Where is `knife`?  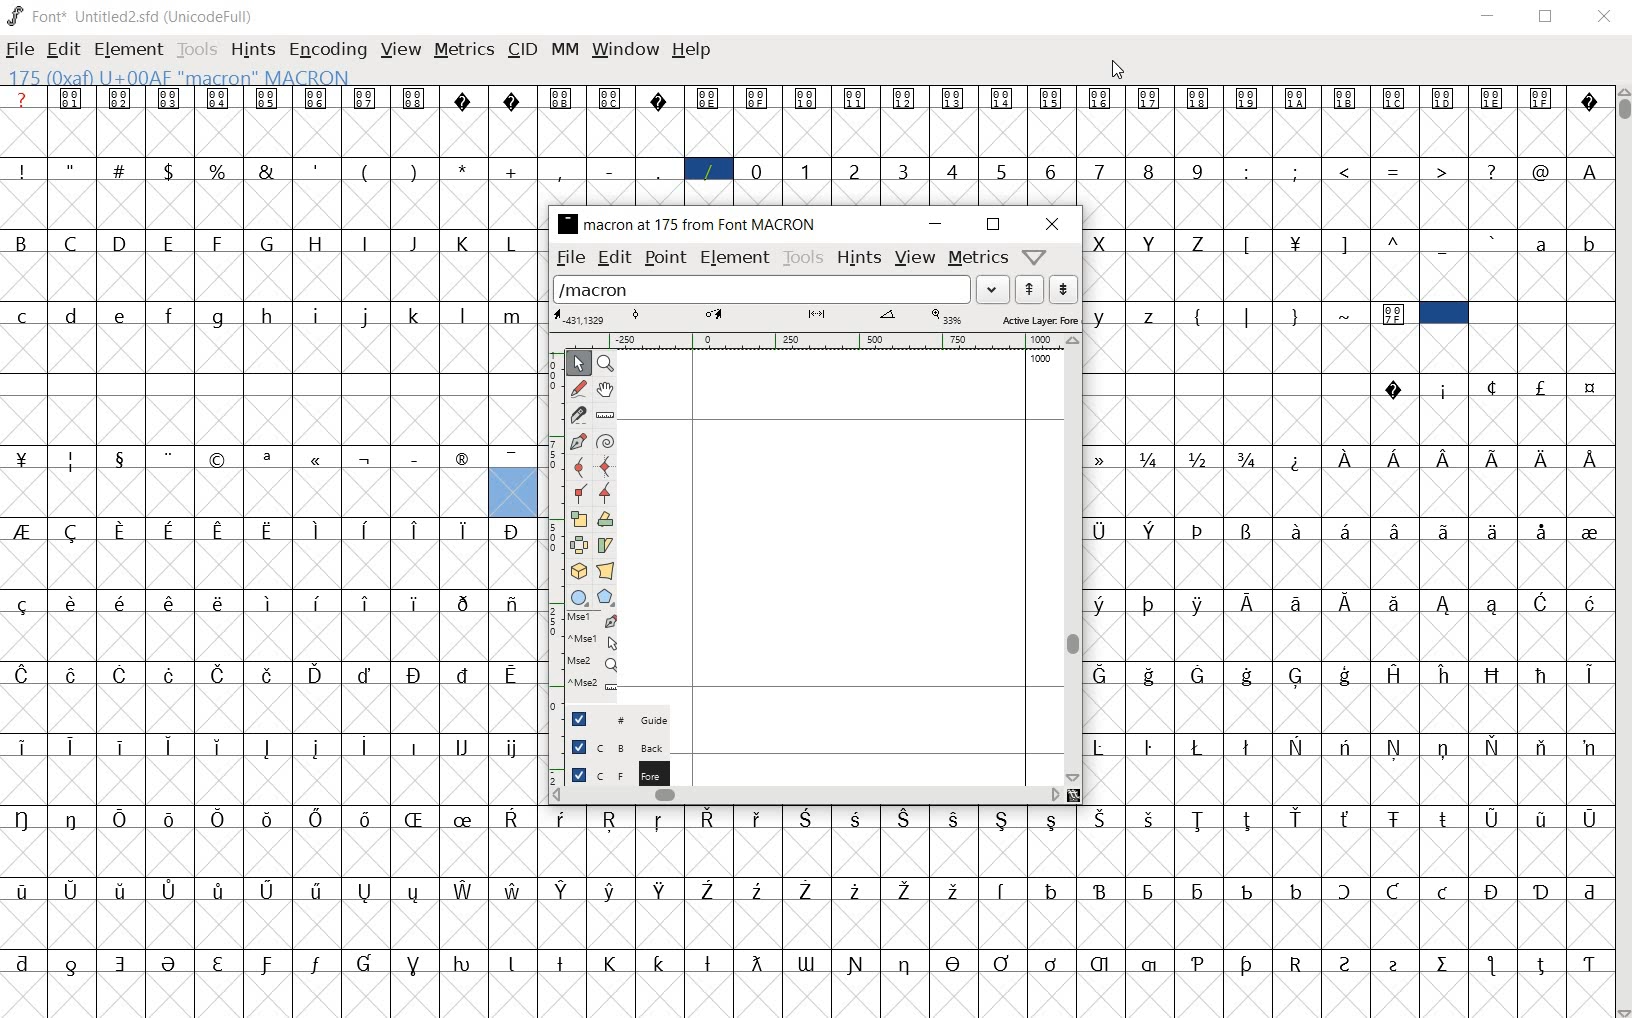 knife is located at coordinates (577, 415).